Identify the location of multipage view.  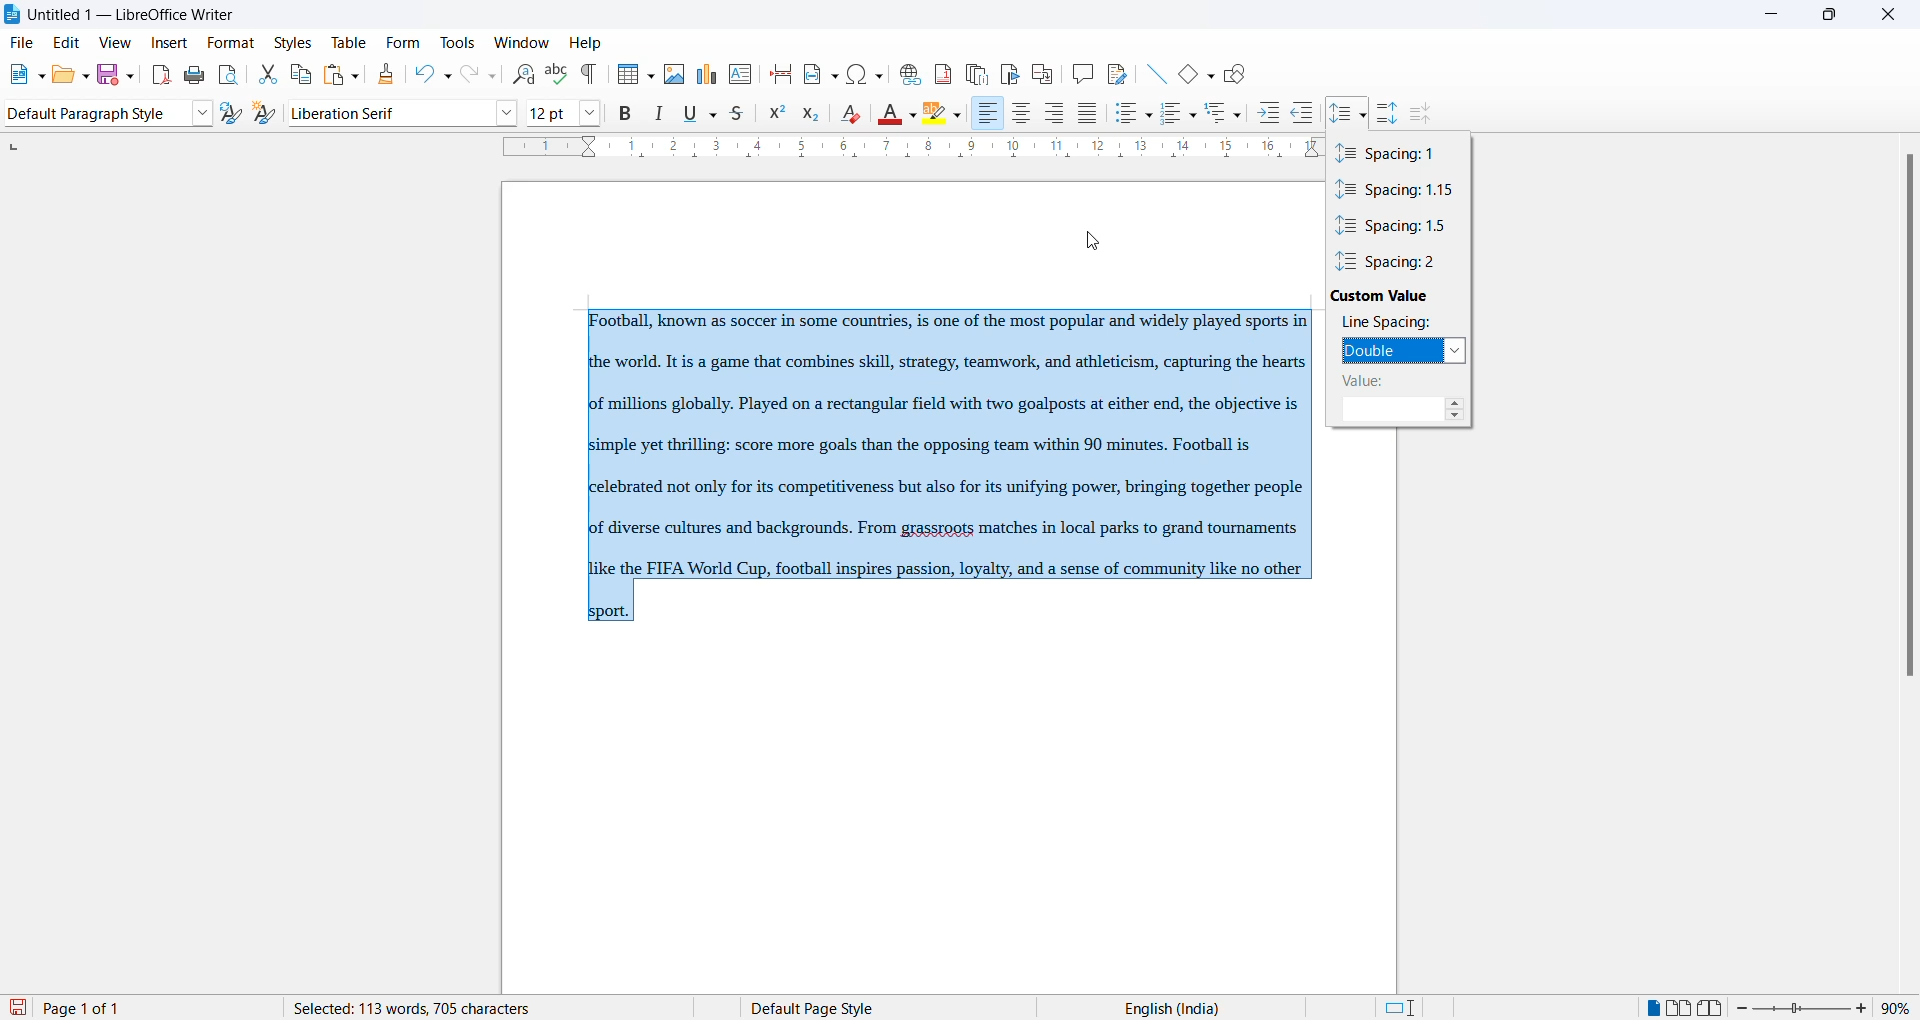
(1682, 1010).